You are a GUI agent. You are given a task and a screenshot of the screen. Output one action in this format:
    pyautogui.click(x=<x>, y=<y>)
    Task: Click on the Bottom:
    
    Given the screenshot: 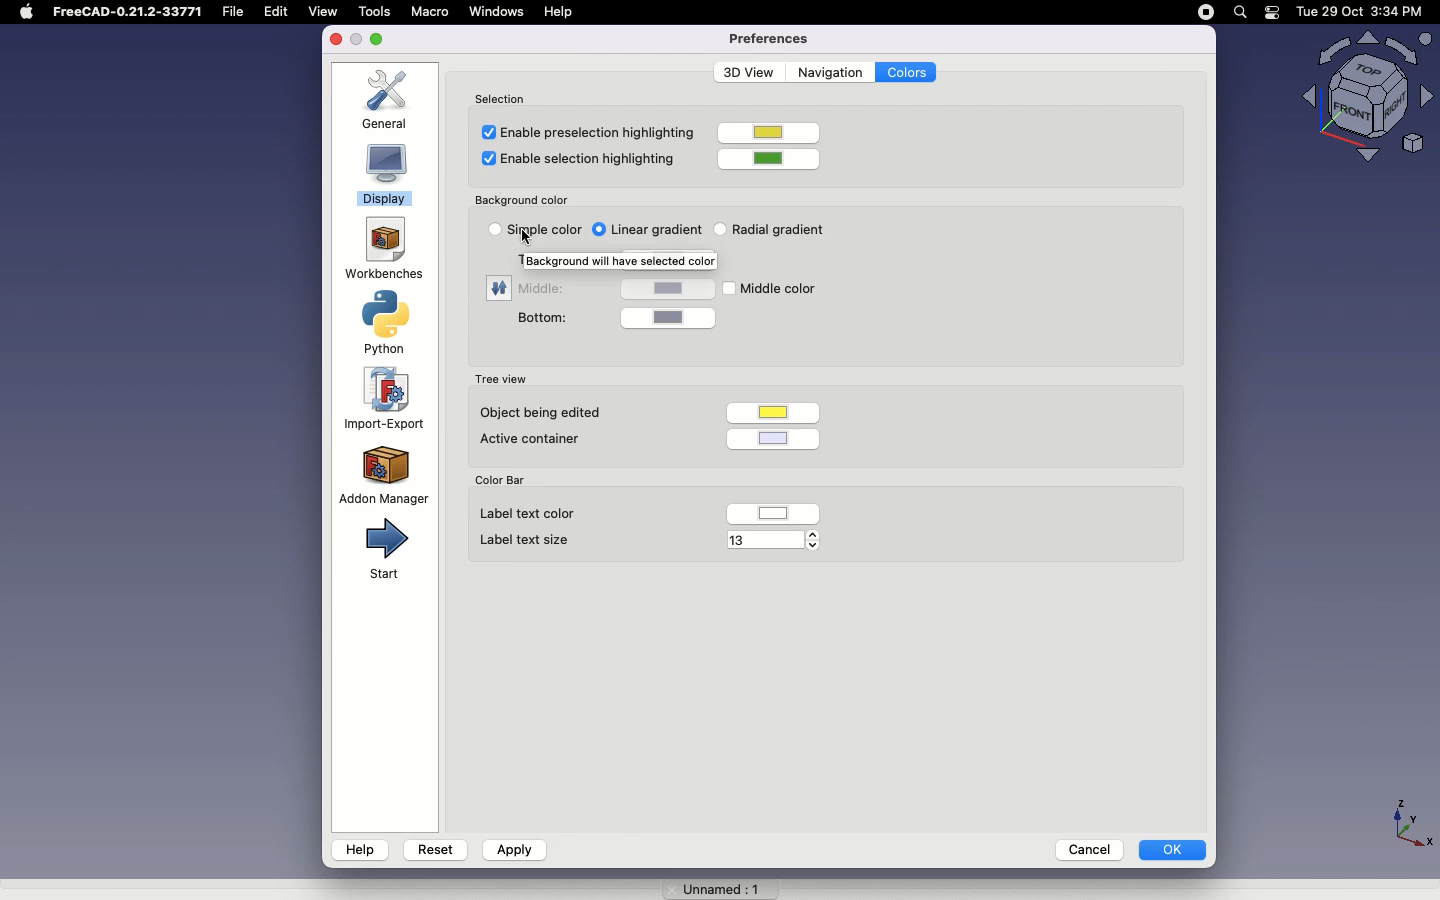 What is the action you would take?
    pyautogui.click(x=543, y=318)
    